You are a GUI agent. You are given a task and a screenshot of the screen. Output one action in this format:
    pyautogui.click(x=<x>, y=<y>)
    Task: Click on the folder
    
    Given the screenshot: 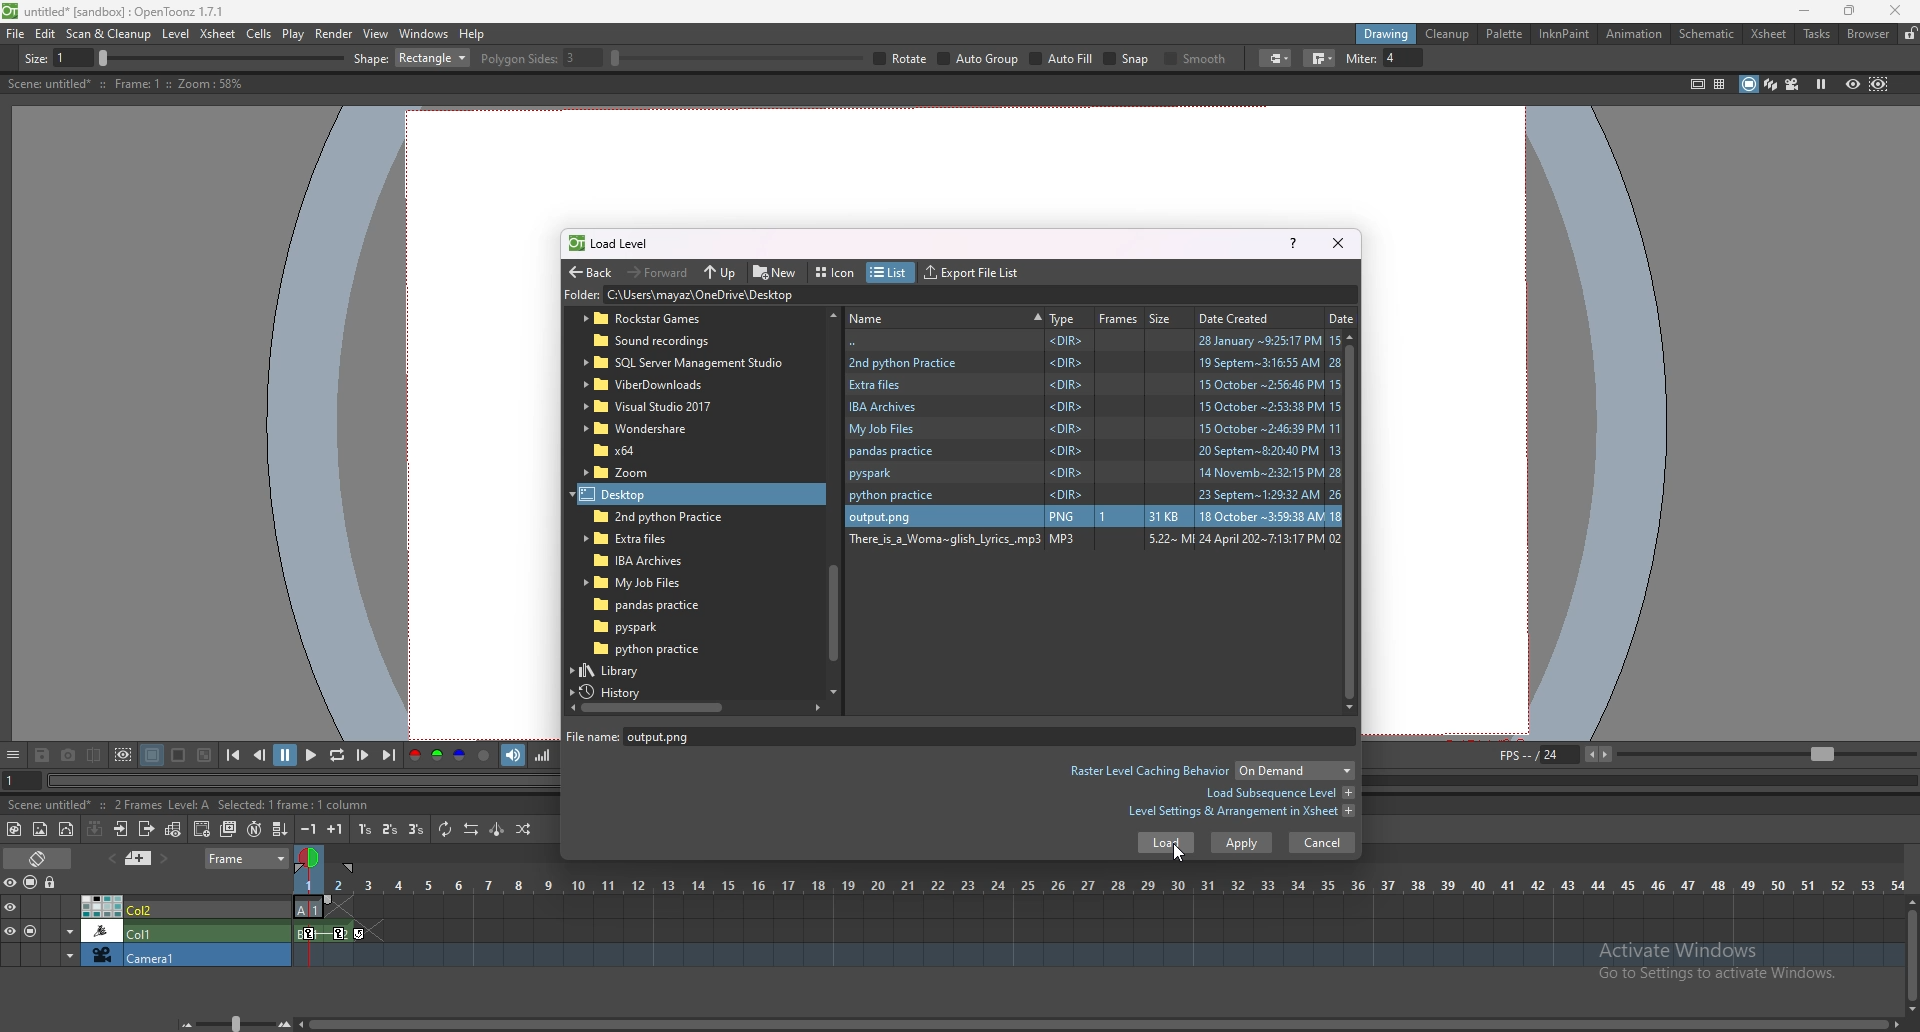 What is the action you would take?
    pyautogui.click(x=645, y=626)
    